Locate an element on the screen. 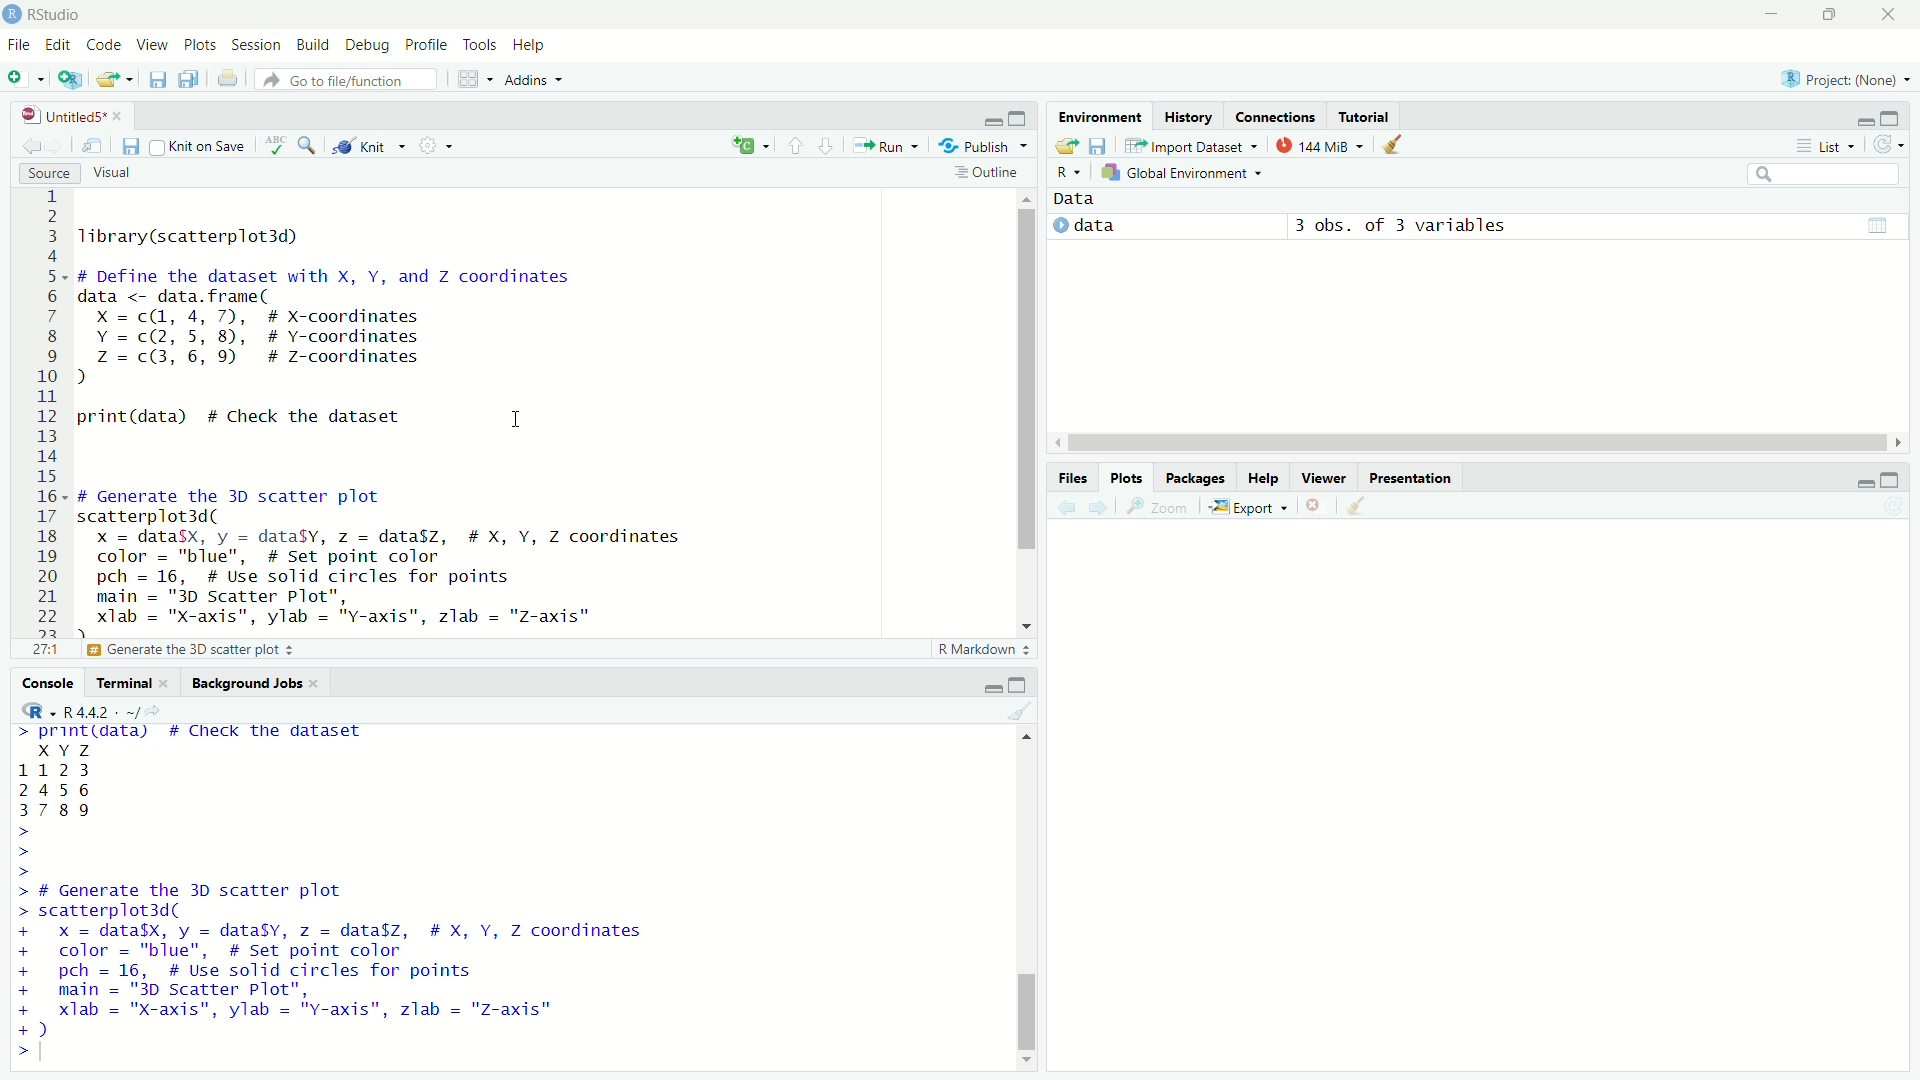  maximize is located at coordinates (1895, 115).